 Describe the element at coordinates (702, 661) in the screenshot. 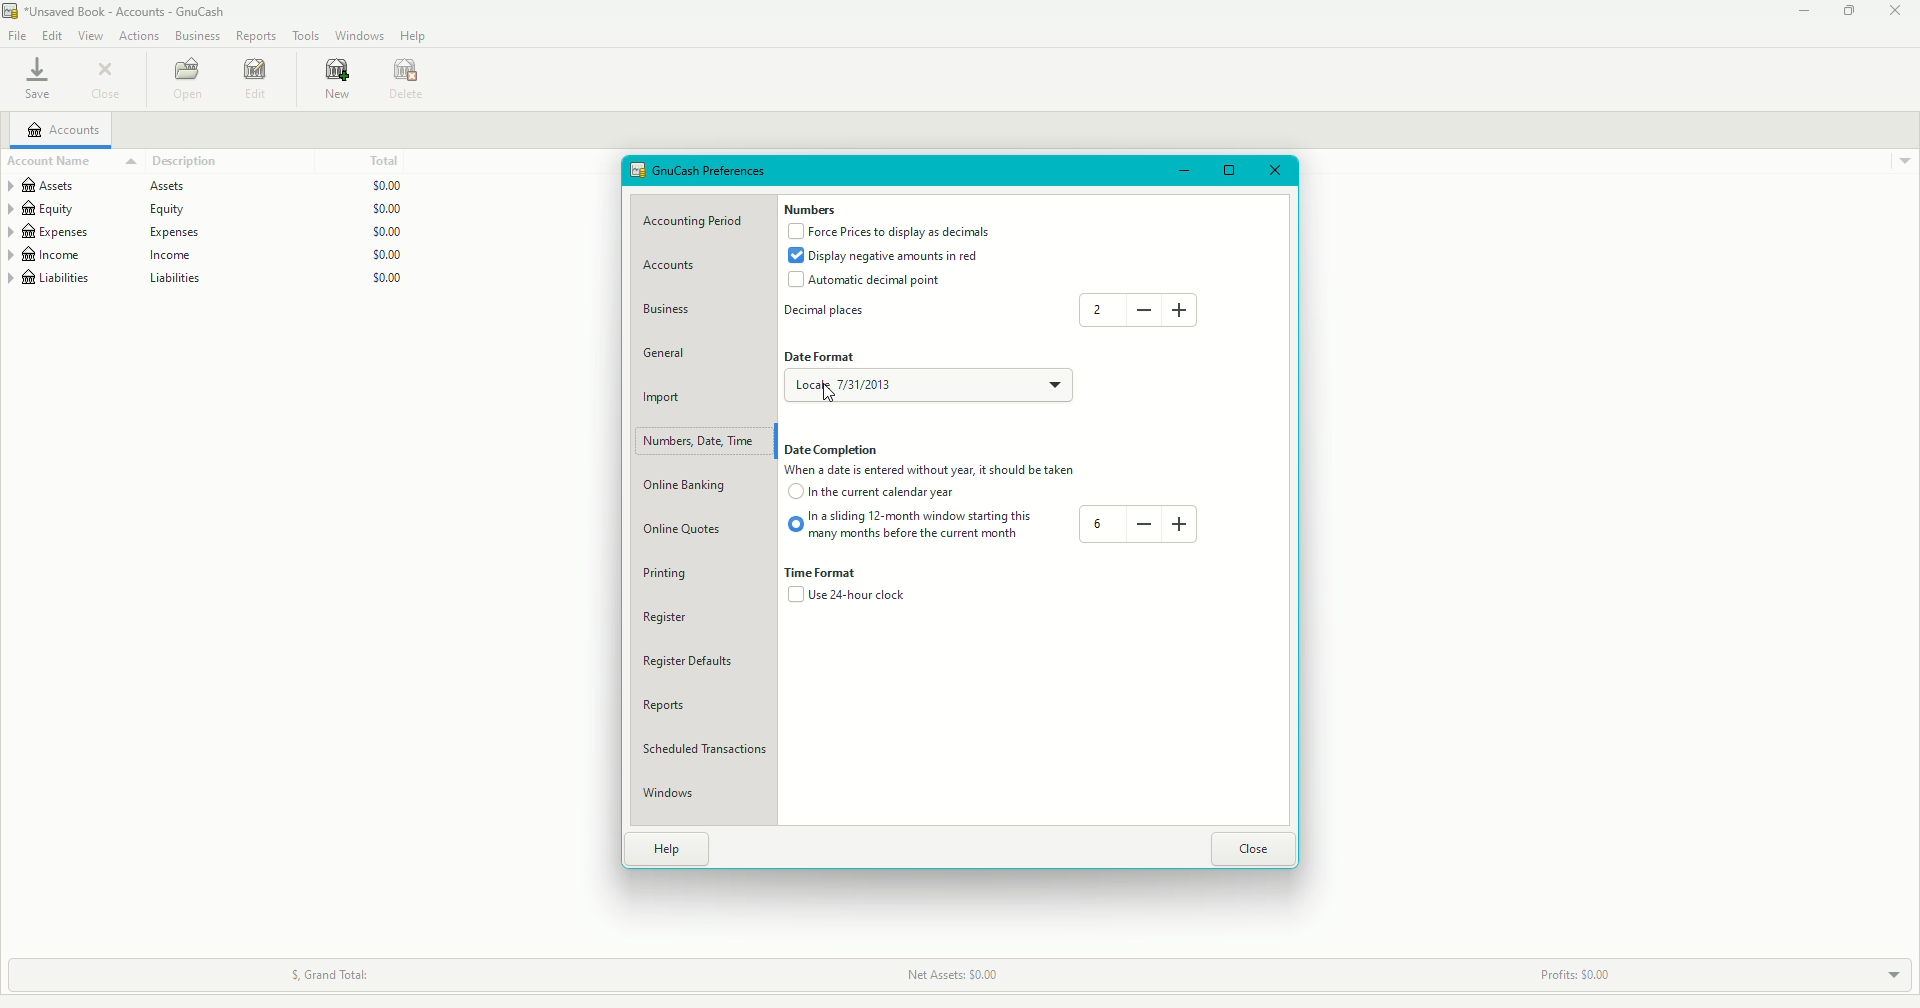

I see `Defaults` at that location.